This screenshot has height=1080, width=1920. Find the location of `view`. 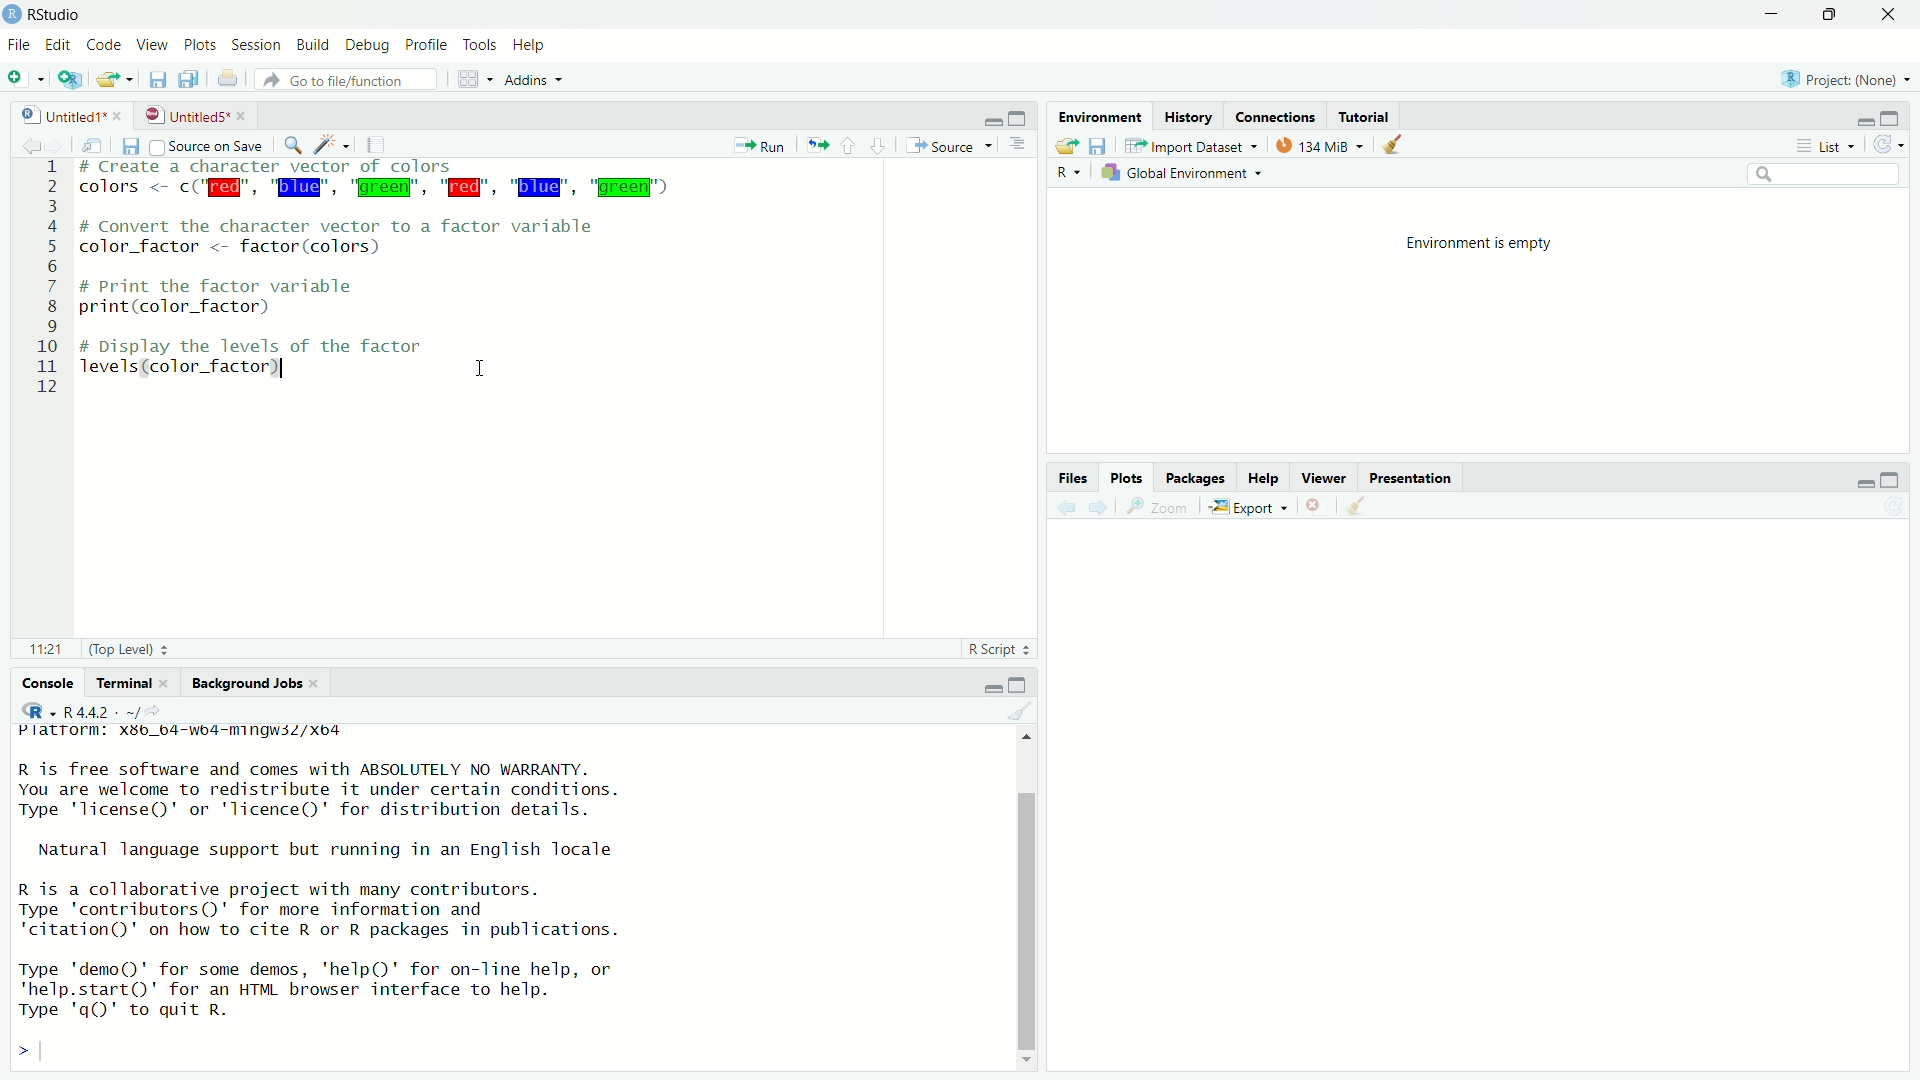

view is located at coordinates (152, 46).